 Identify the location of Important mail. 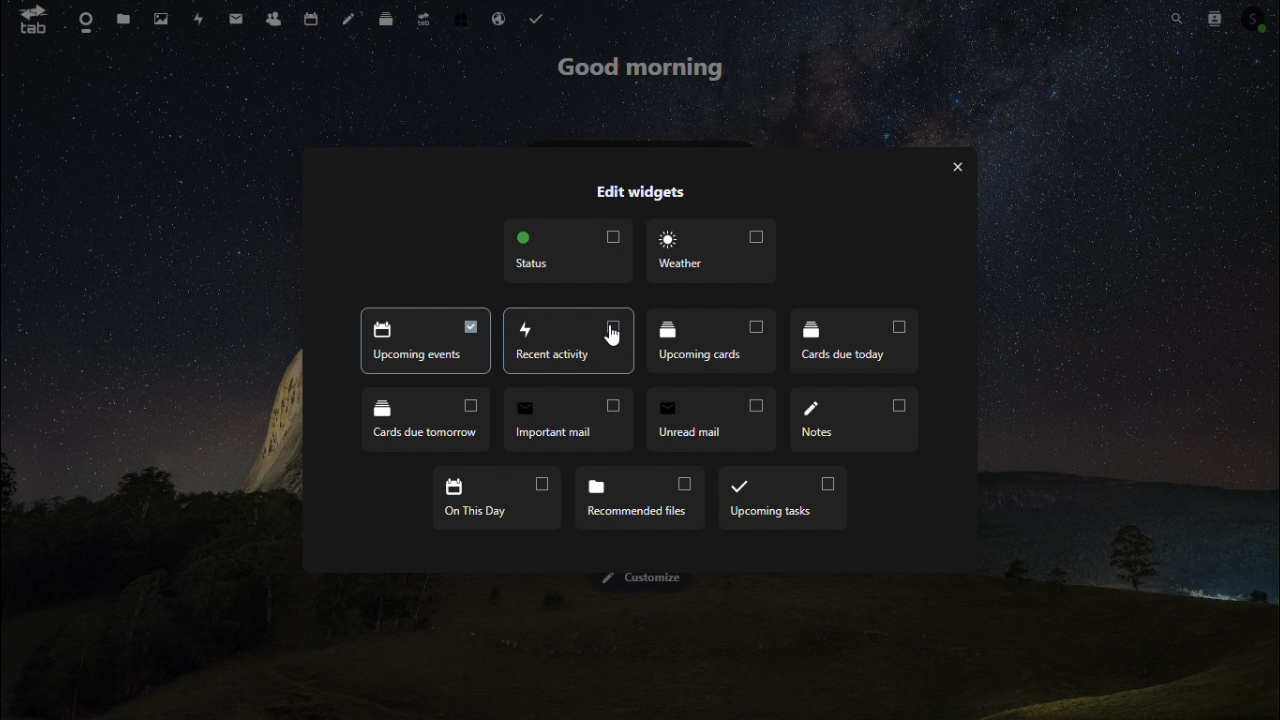
(568, 419).